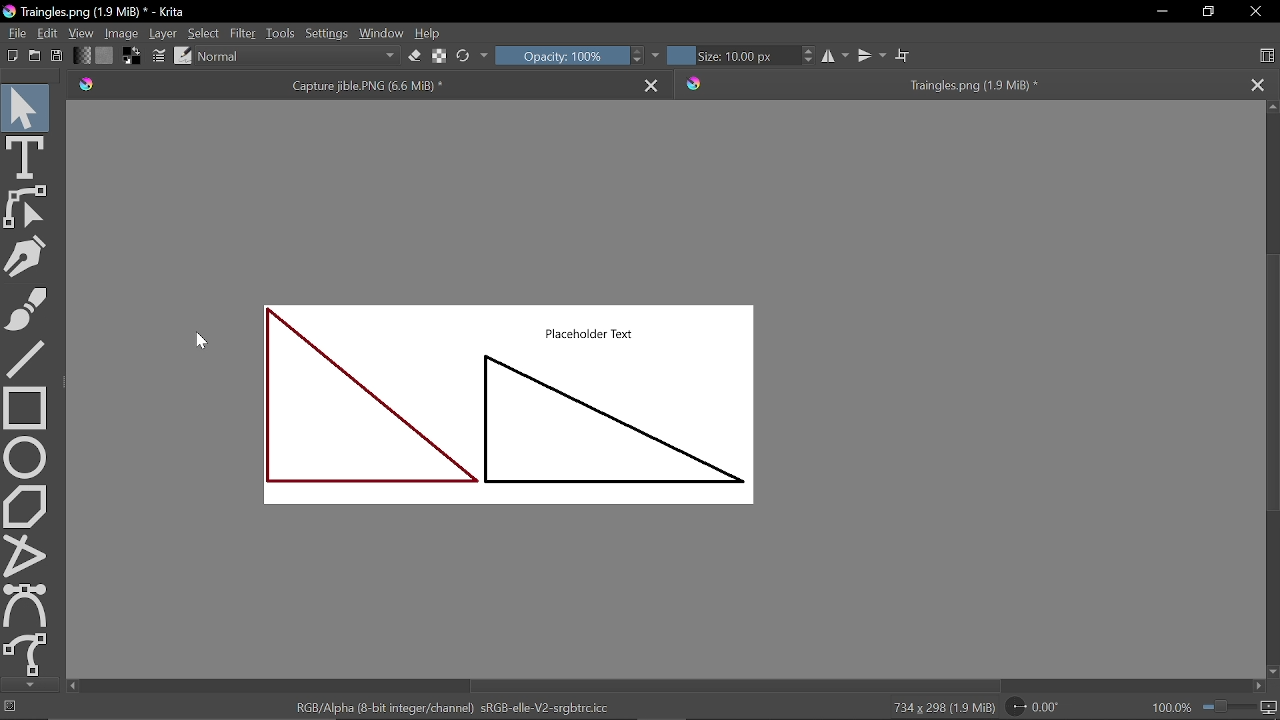 The image size is (1280, 720). What do you see at coordinates (16, 34) in the screenshot?
I see `File` at bounding box center [16, 34].